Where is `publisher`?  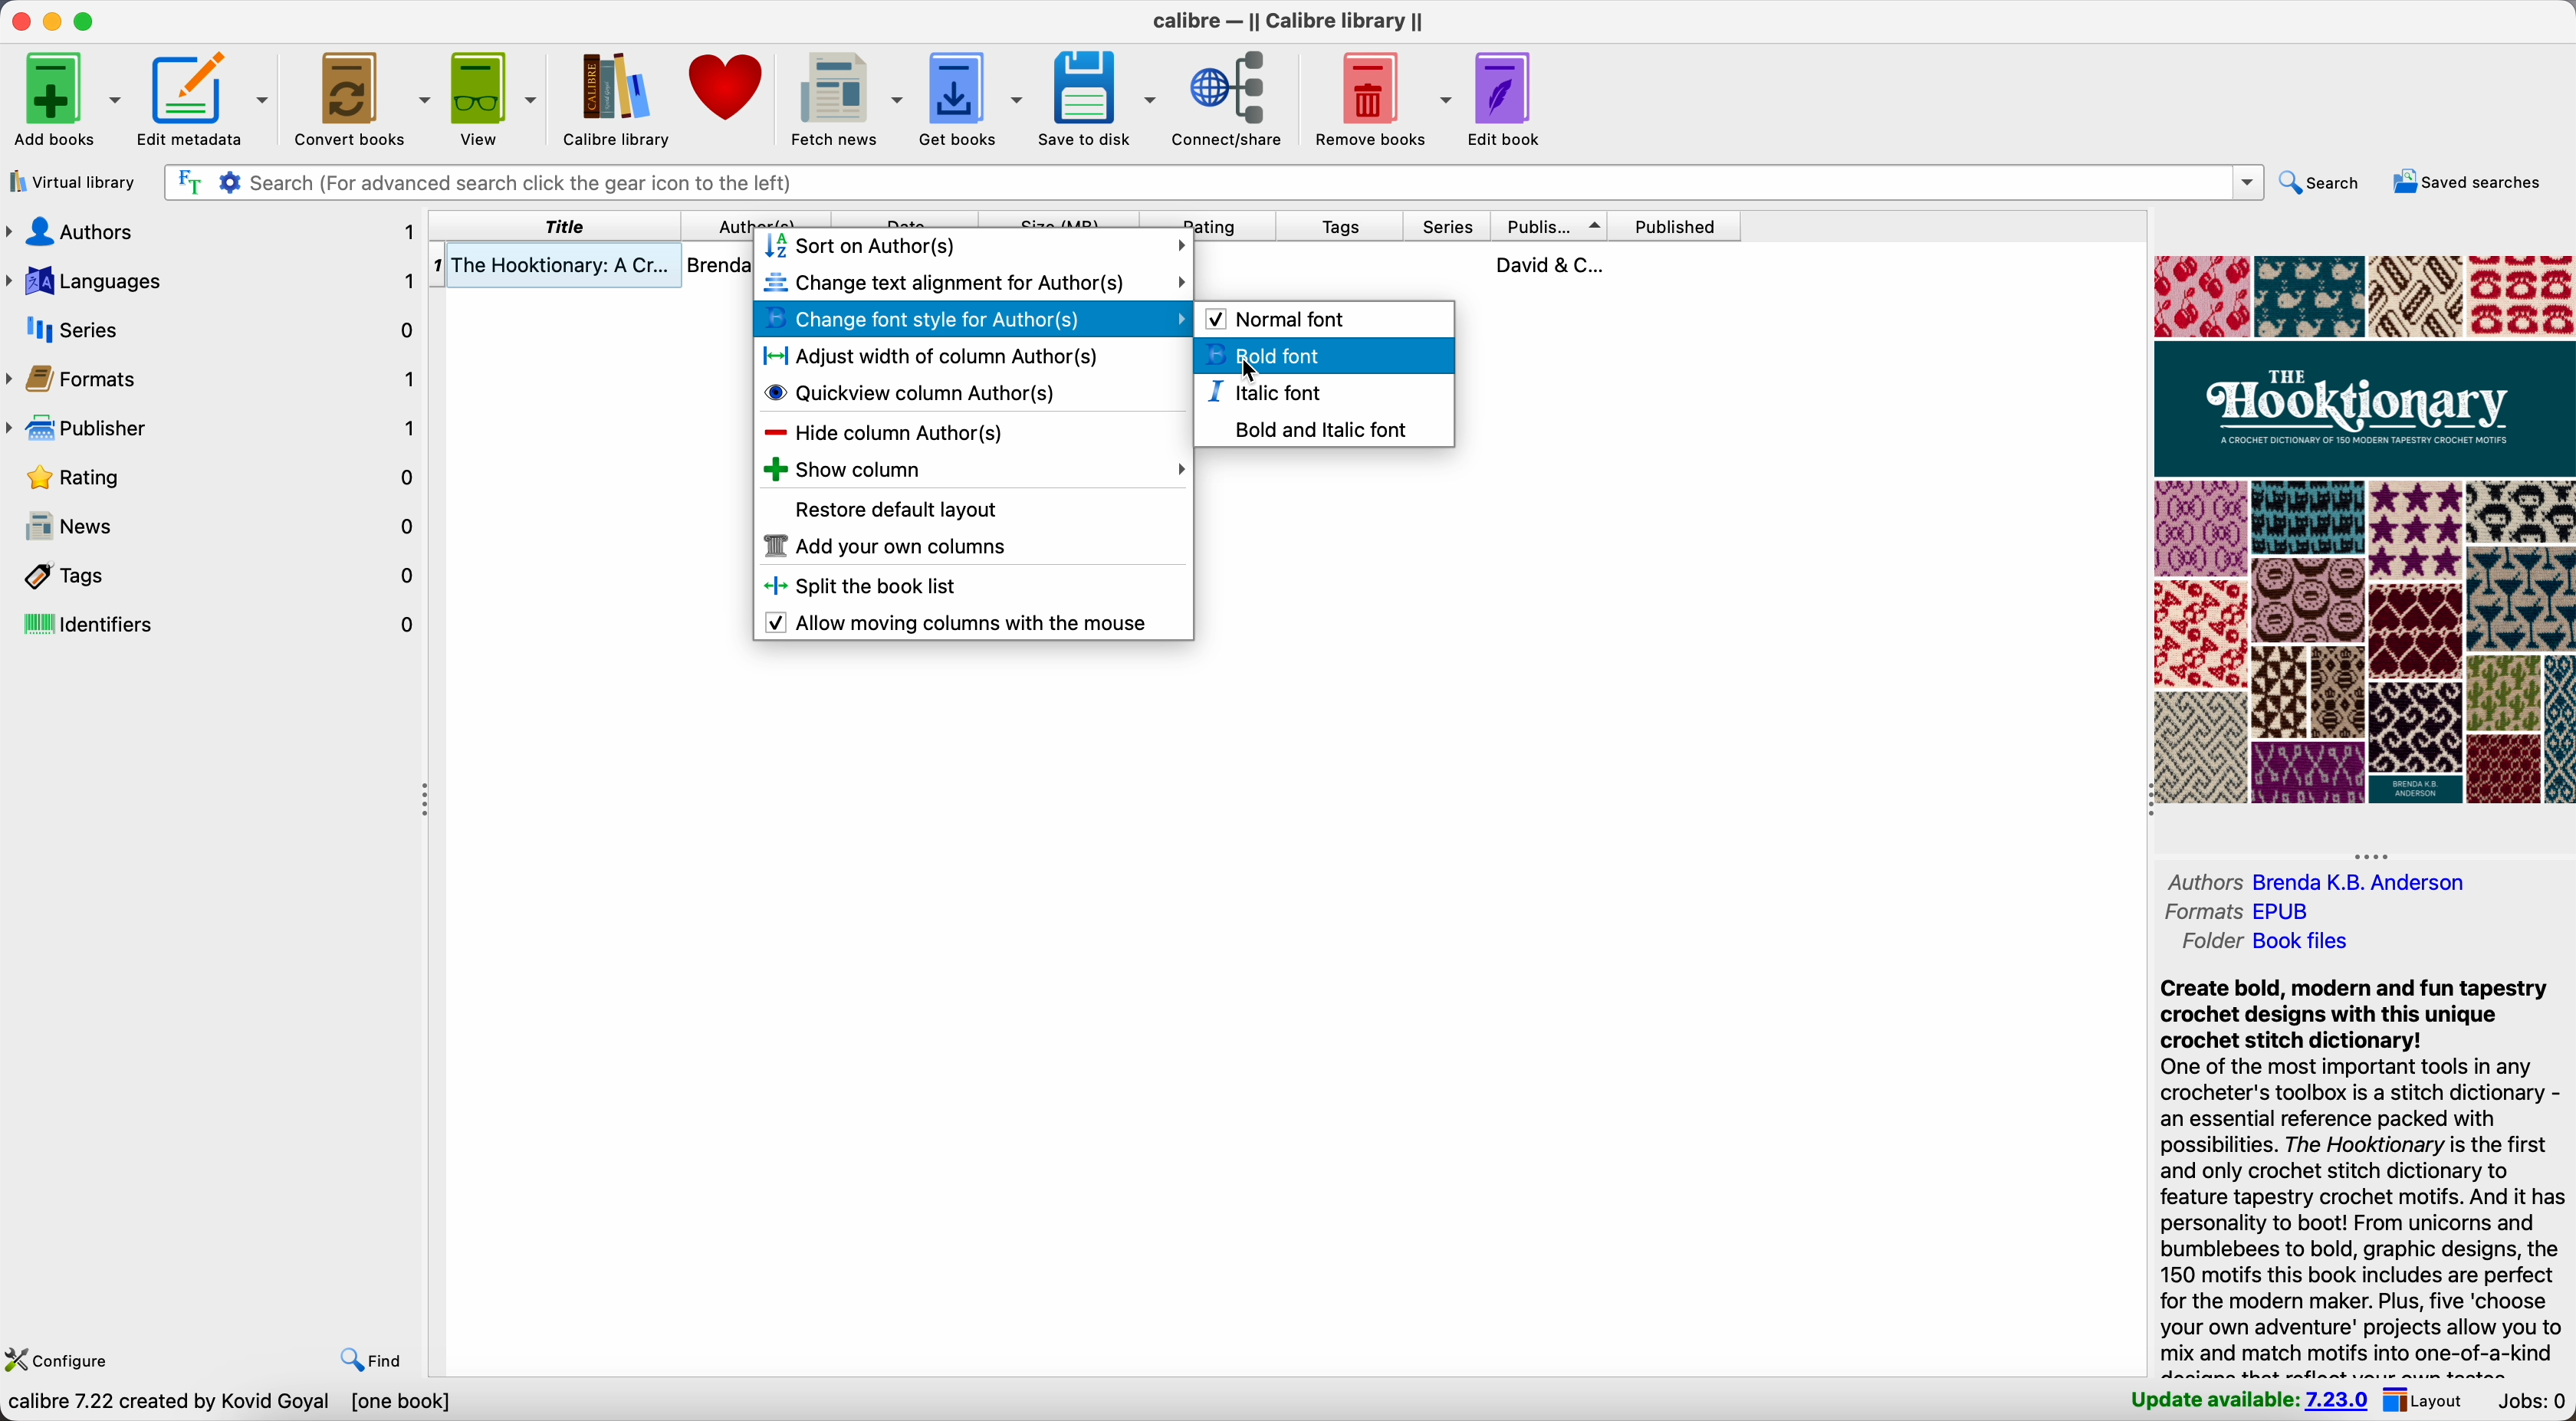
publisher is located at coordinates (1551, 226).